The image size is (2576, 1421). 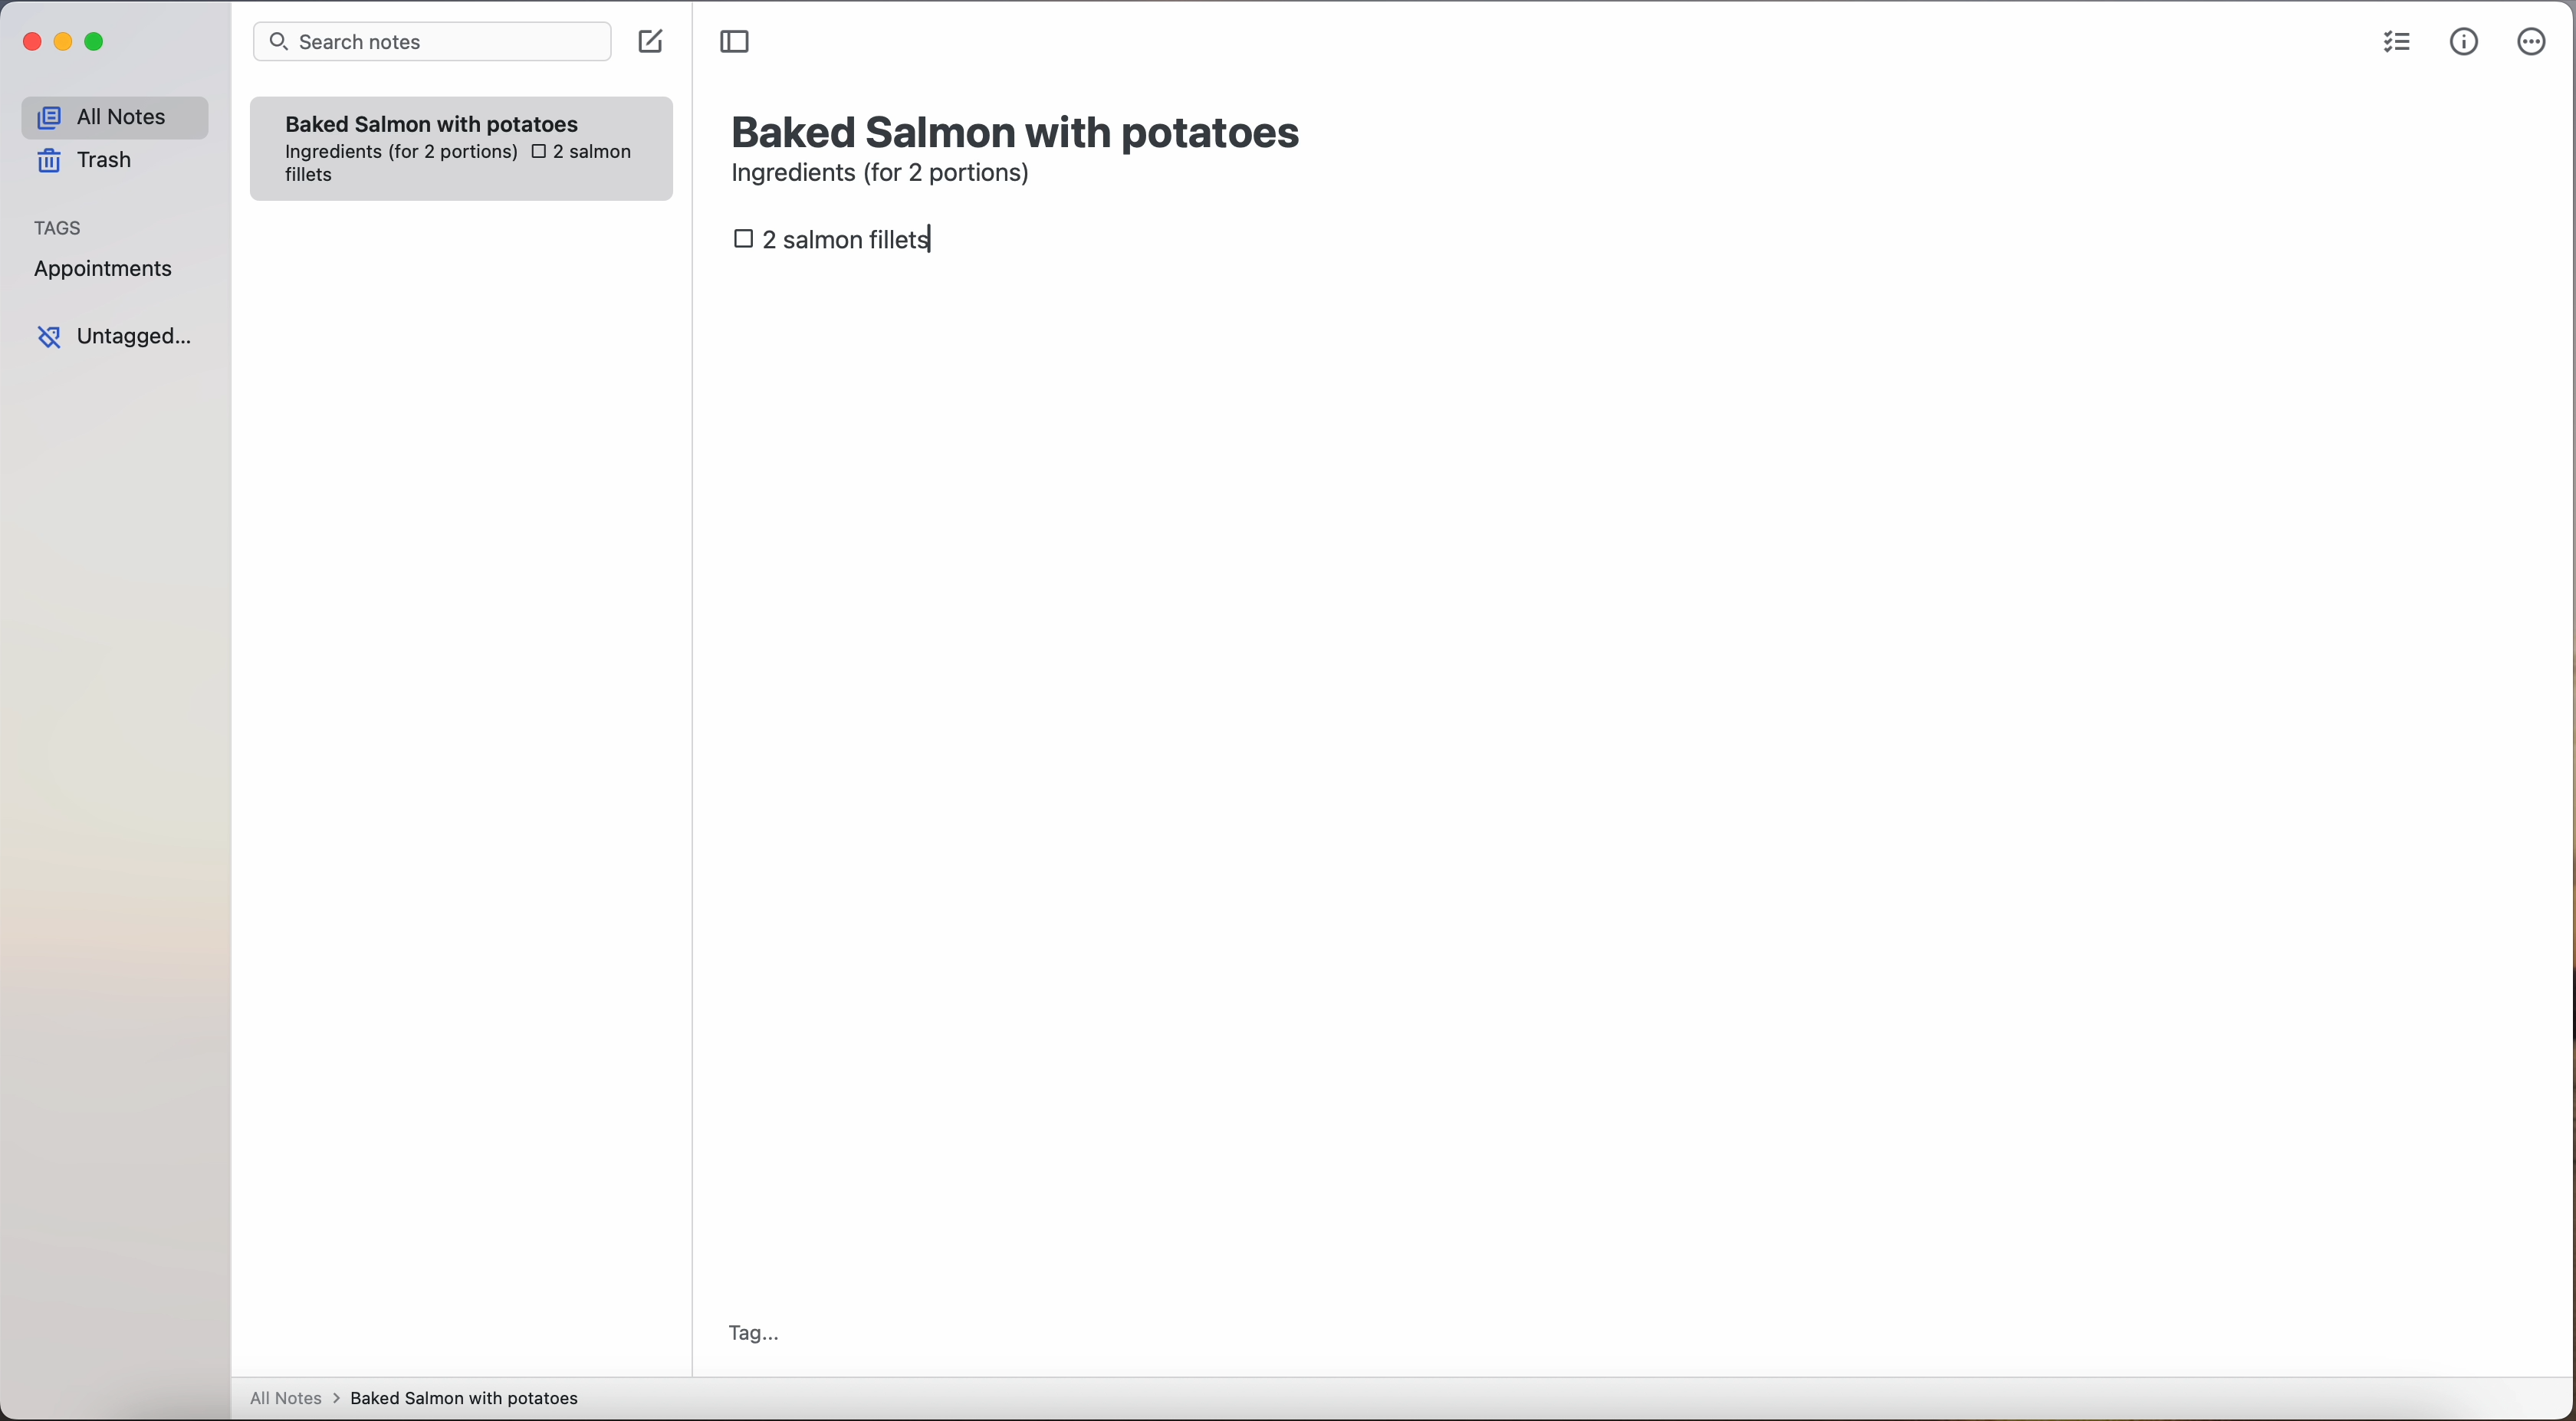 I want to click on Baked Salmon with potatoes, so click(x=433, y=120).